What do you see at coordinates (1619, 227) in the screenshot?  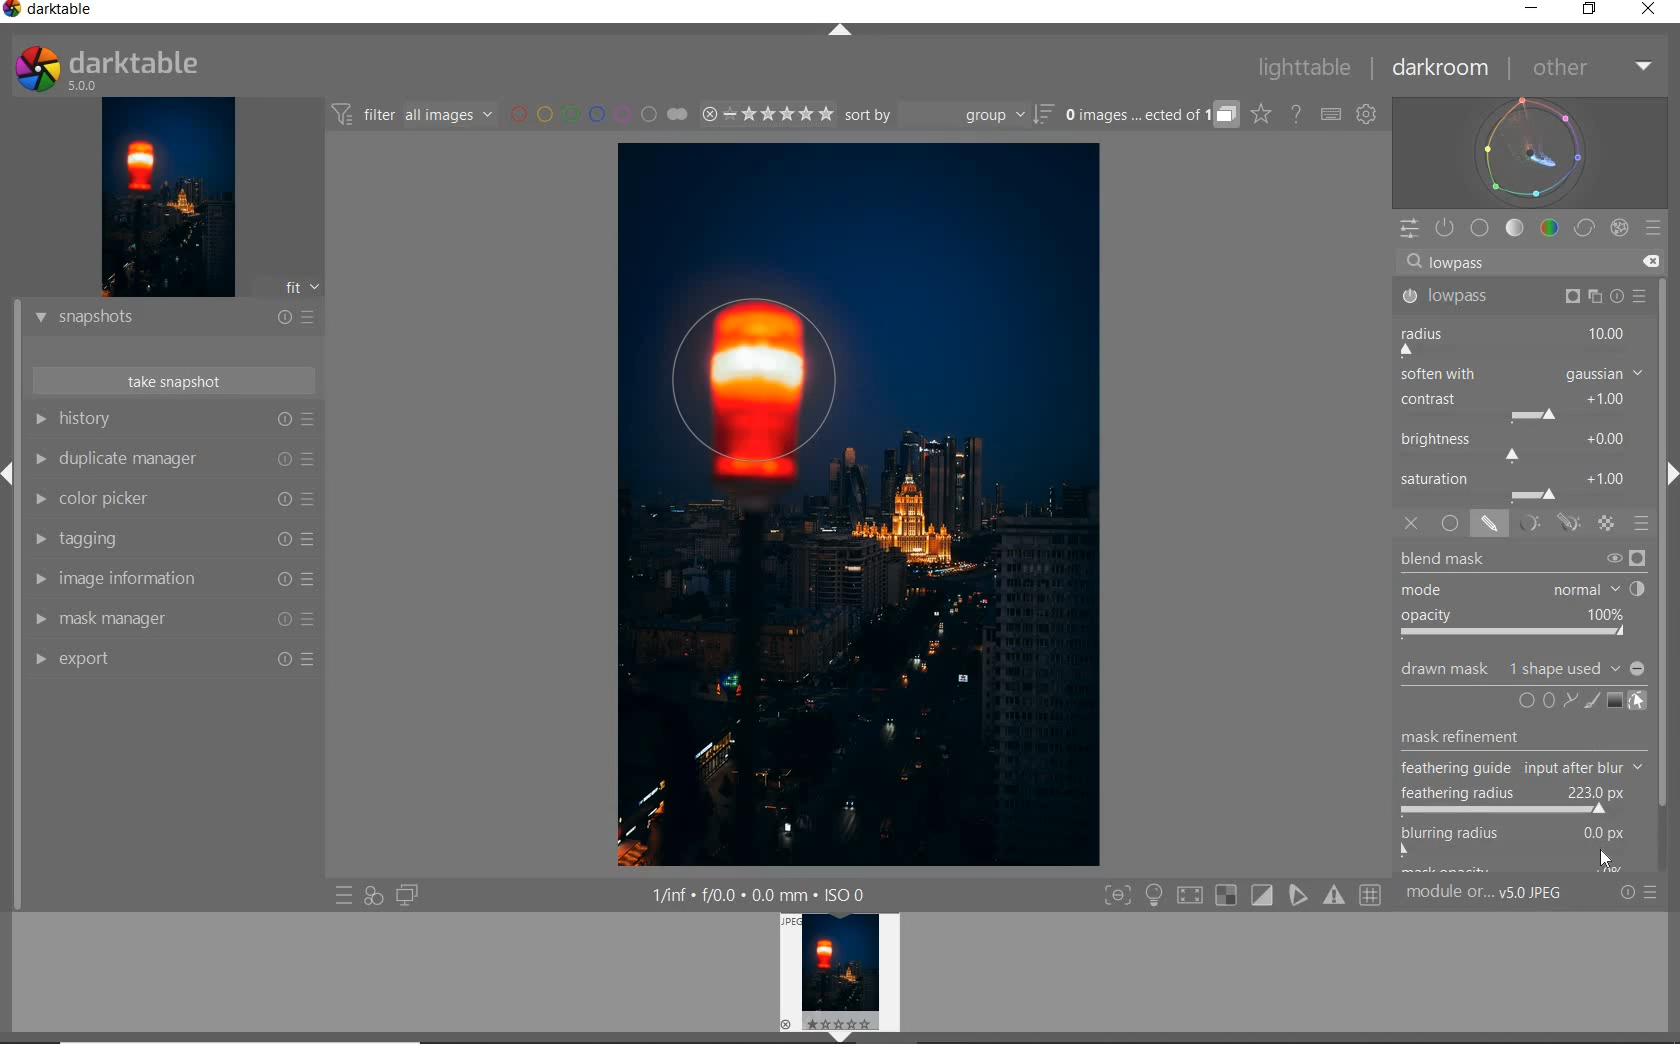 I see `EFFECT` at bounding box center [1619, 227].